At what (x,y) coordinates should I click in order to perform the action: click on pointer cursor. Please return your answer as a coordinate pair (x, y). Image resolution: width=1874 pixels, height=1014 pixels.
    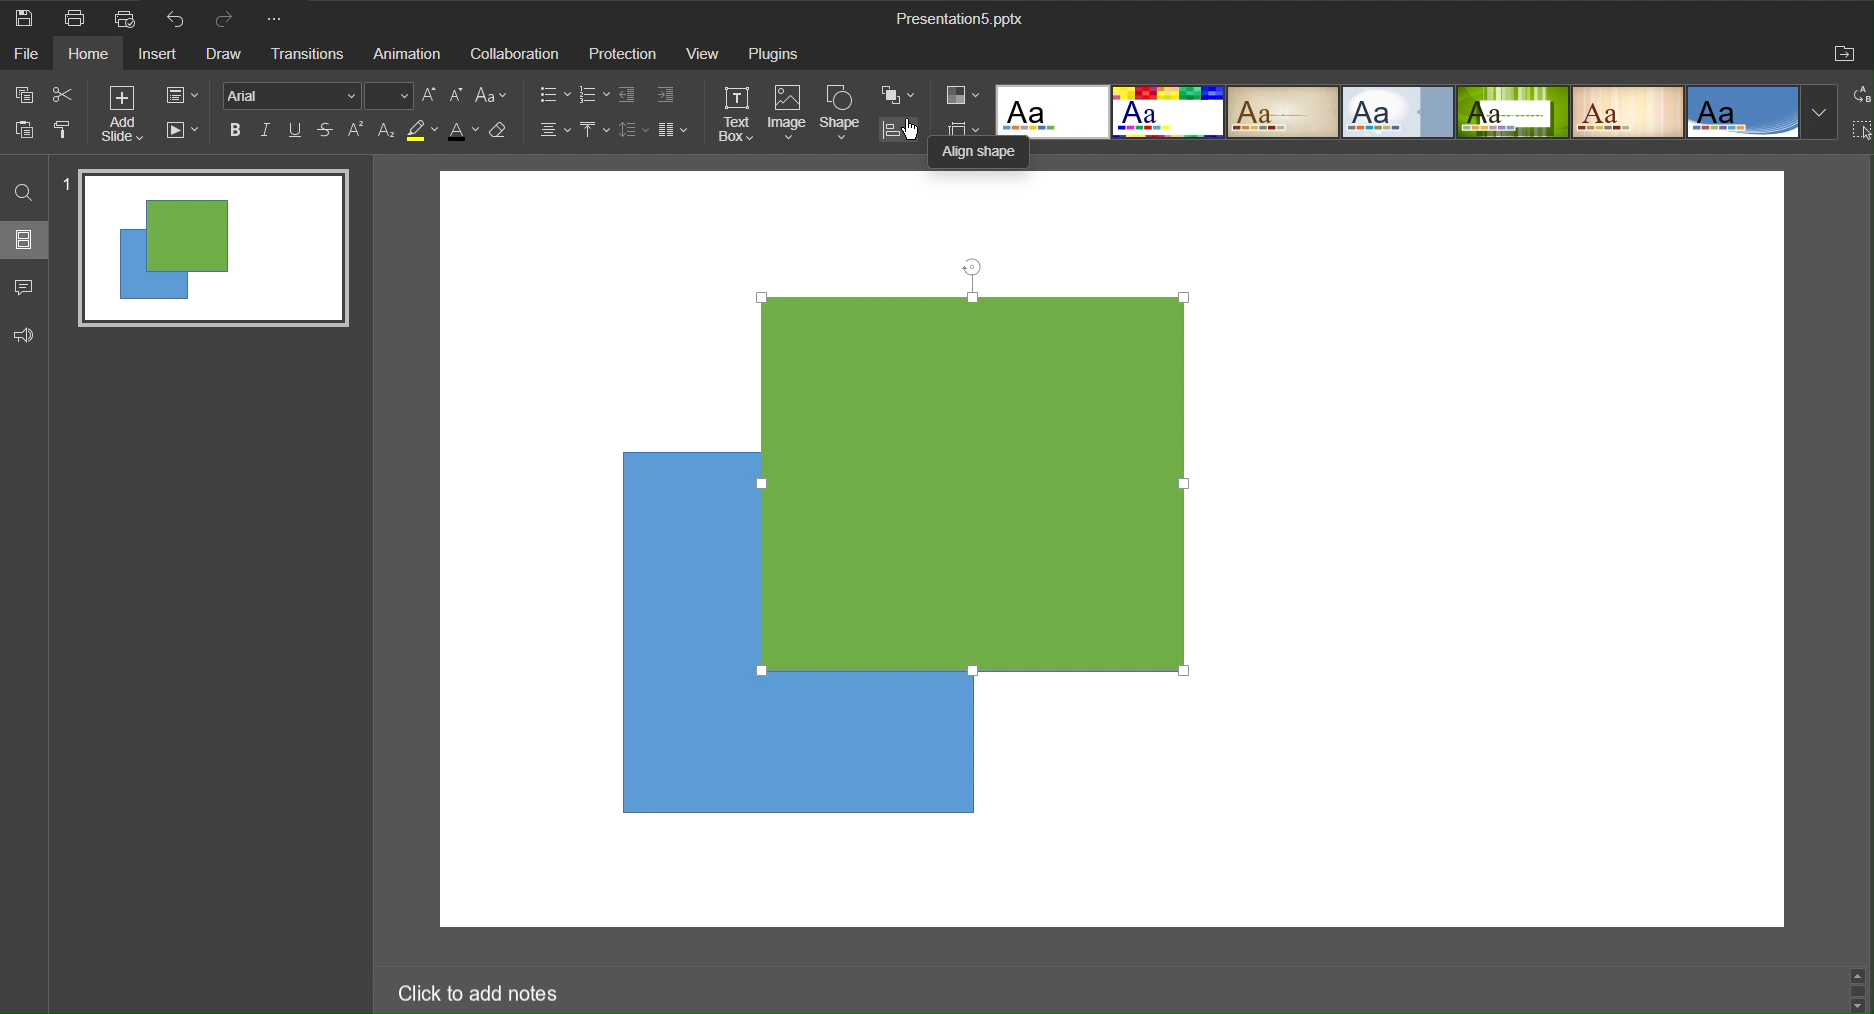
    Looking at the image, I should click on (905, 132).